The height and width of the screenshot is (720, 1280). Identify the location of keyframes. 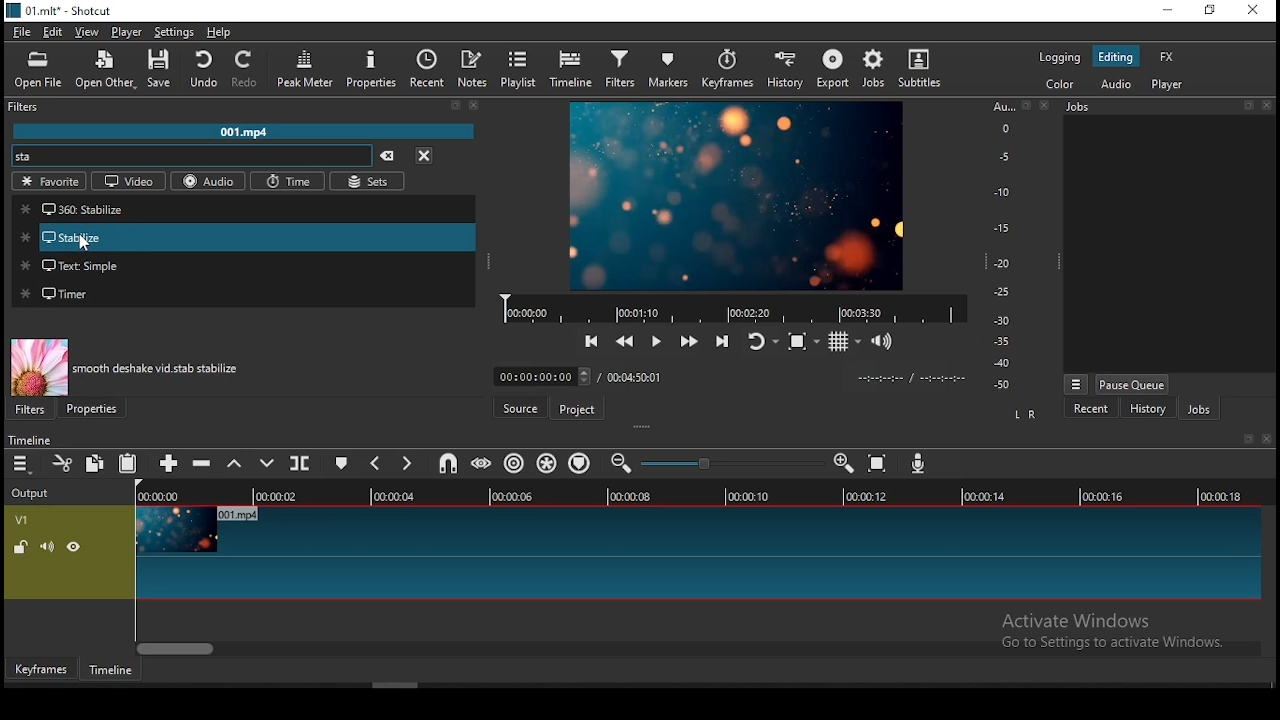
(39, 668).